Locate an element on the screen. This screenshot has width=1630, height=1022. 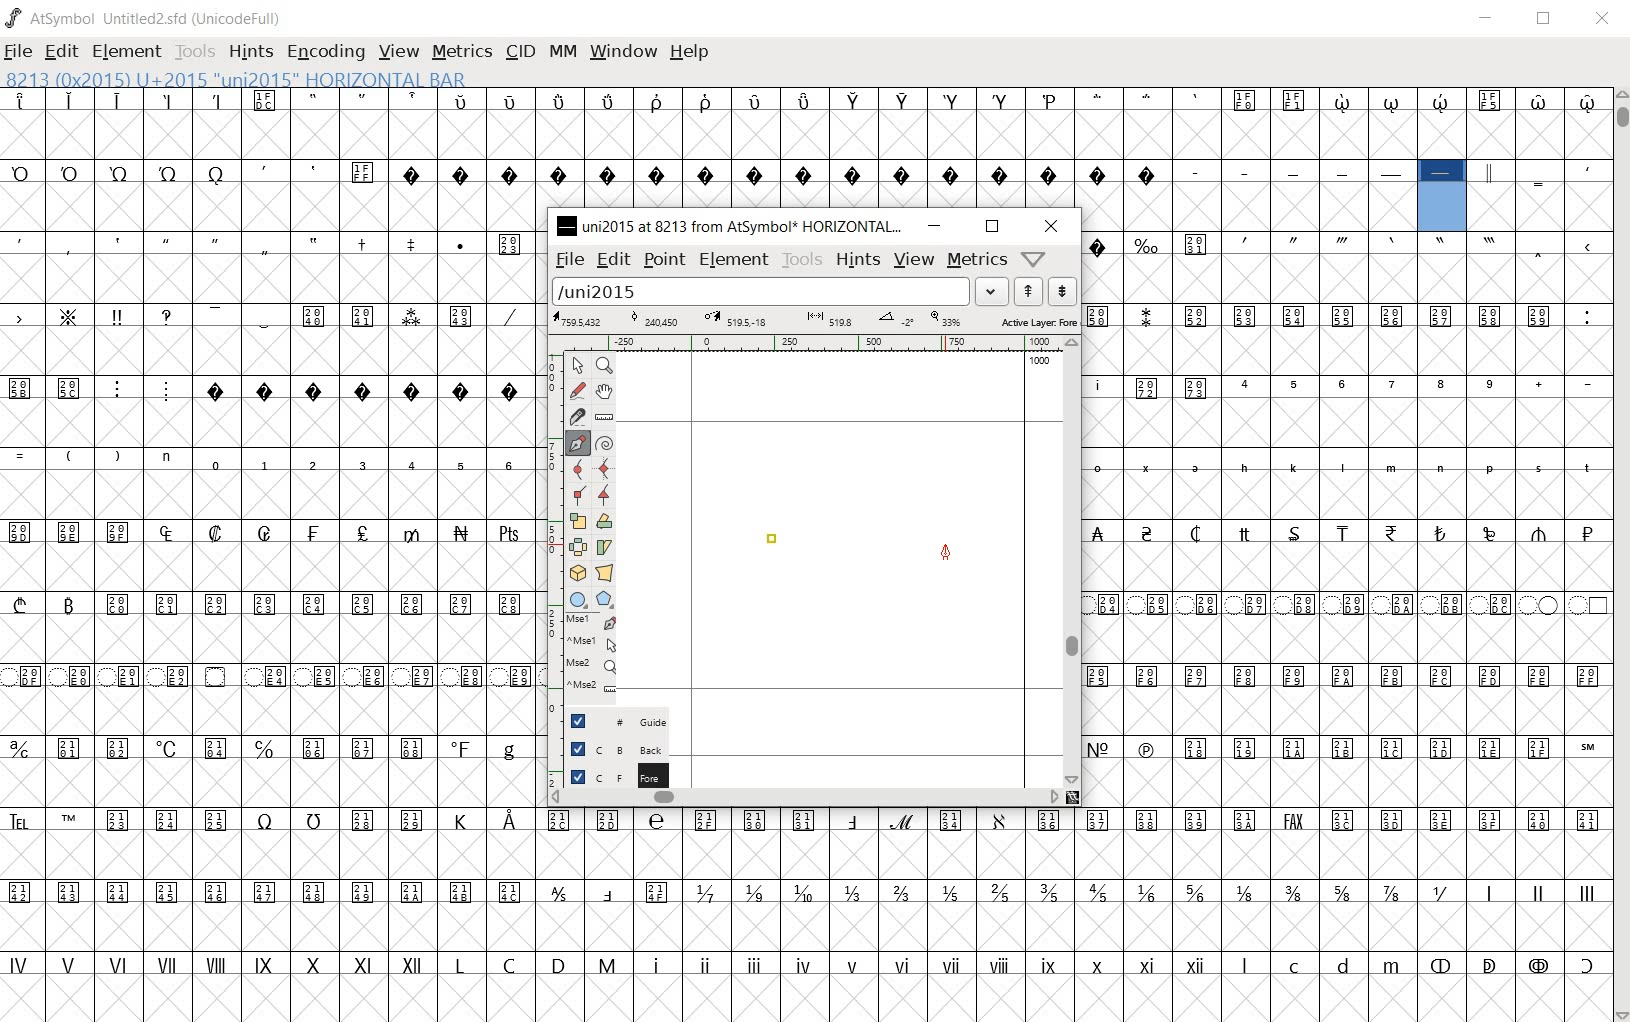
MM is located at coordinates (564, 53).